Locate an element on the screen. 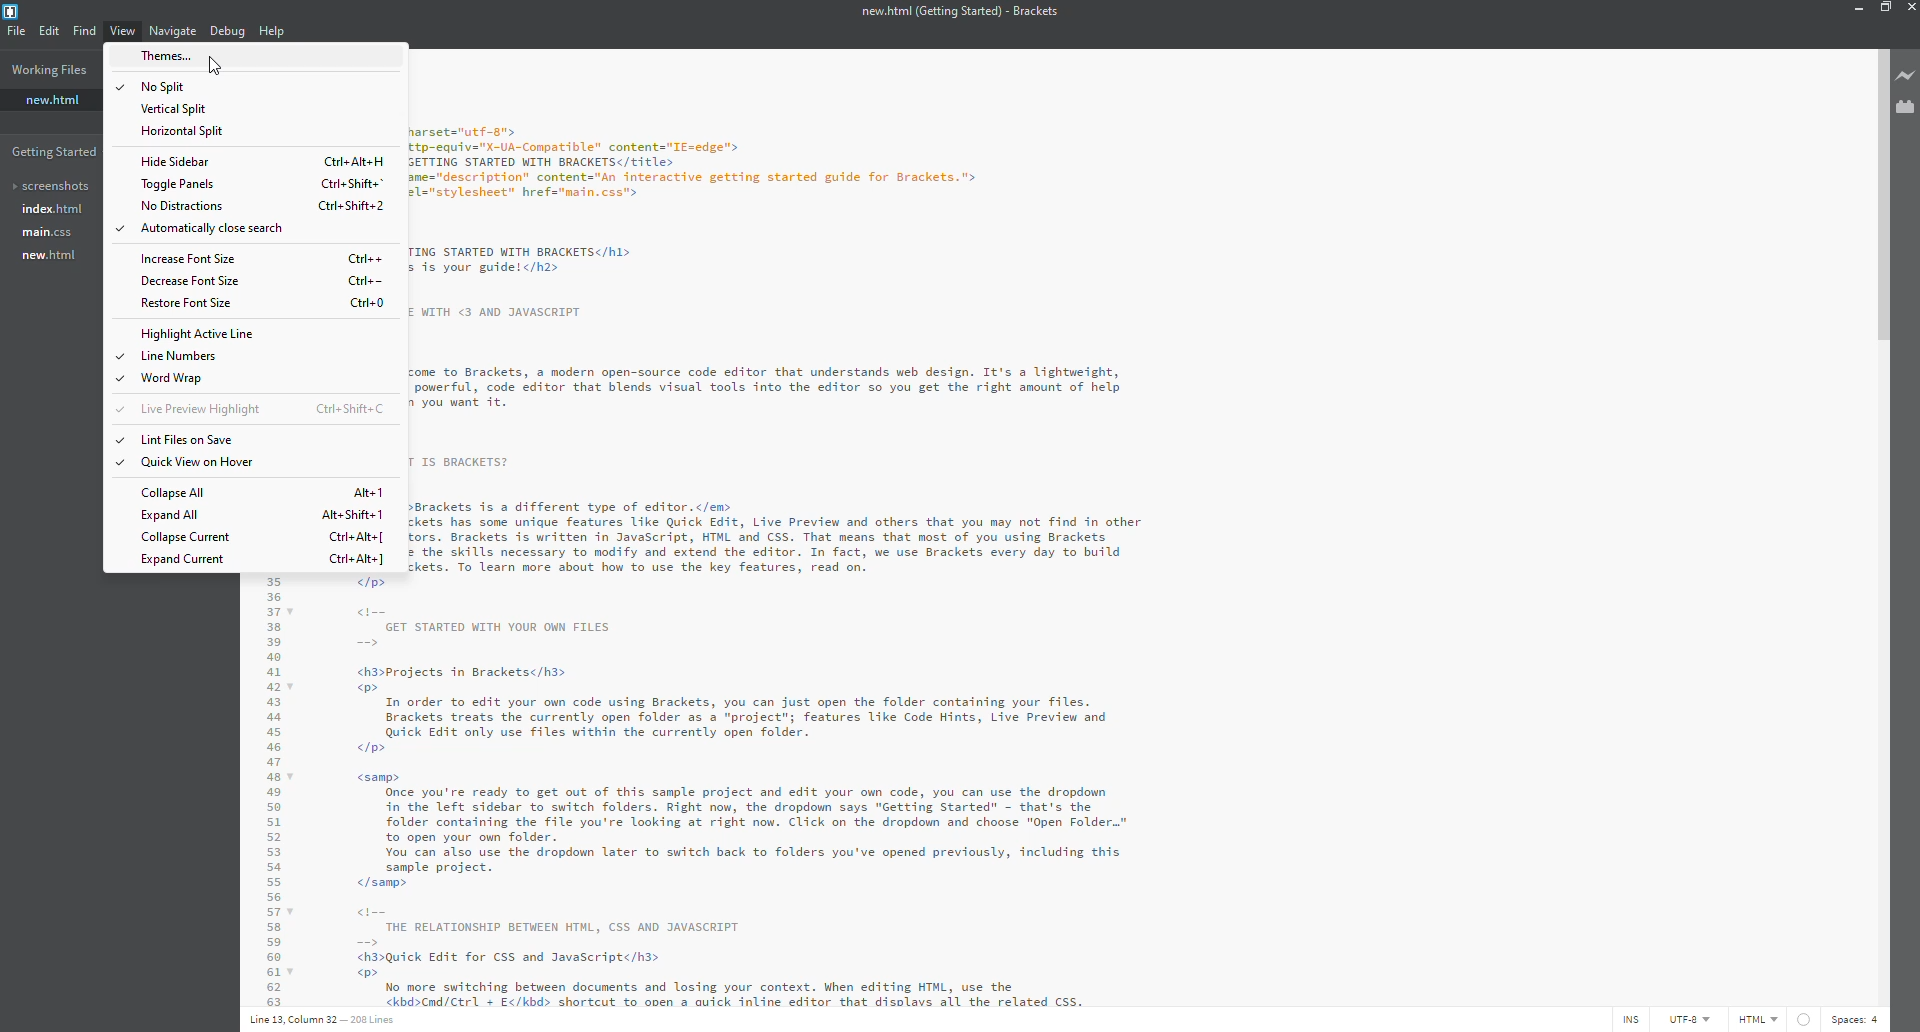  shortcut is located at coordinates (368, 494).